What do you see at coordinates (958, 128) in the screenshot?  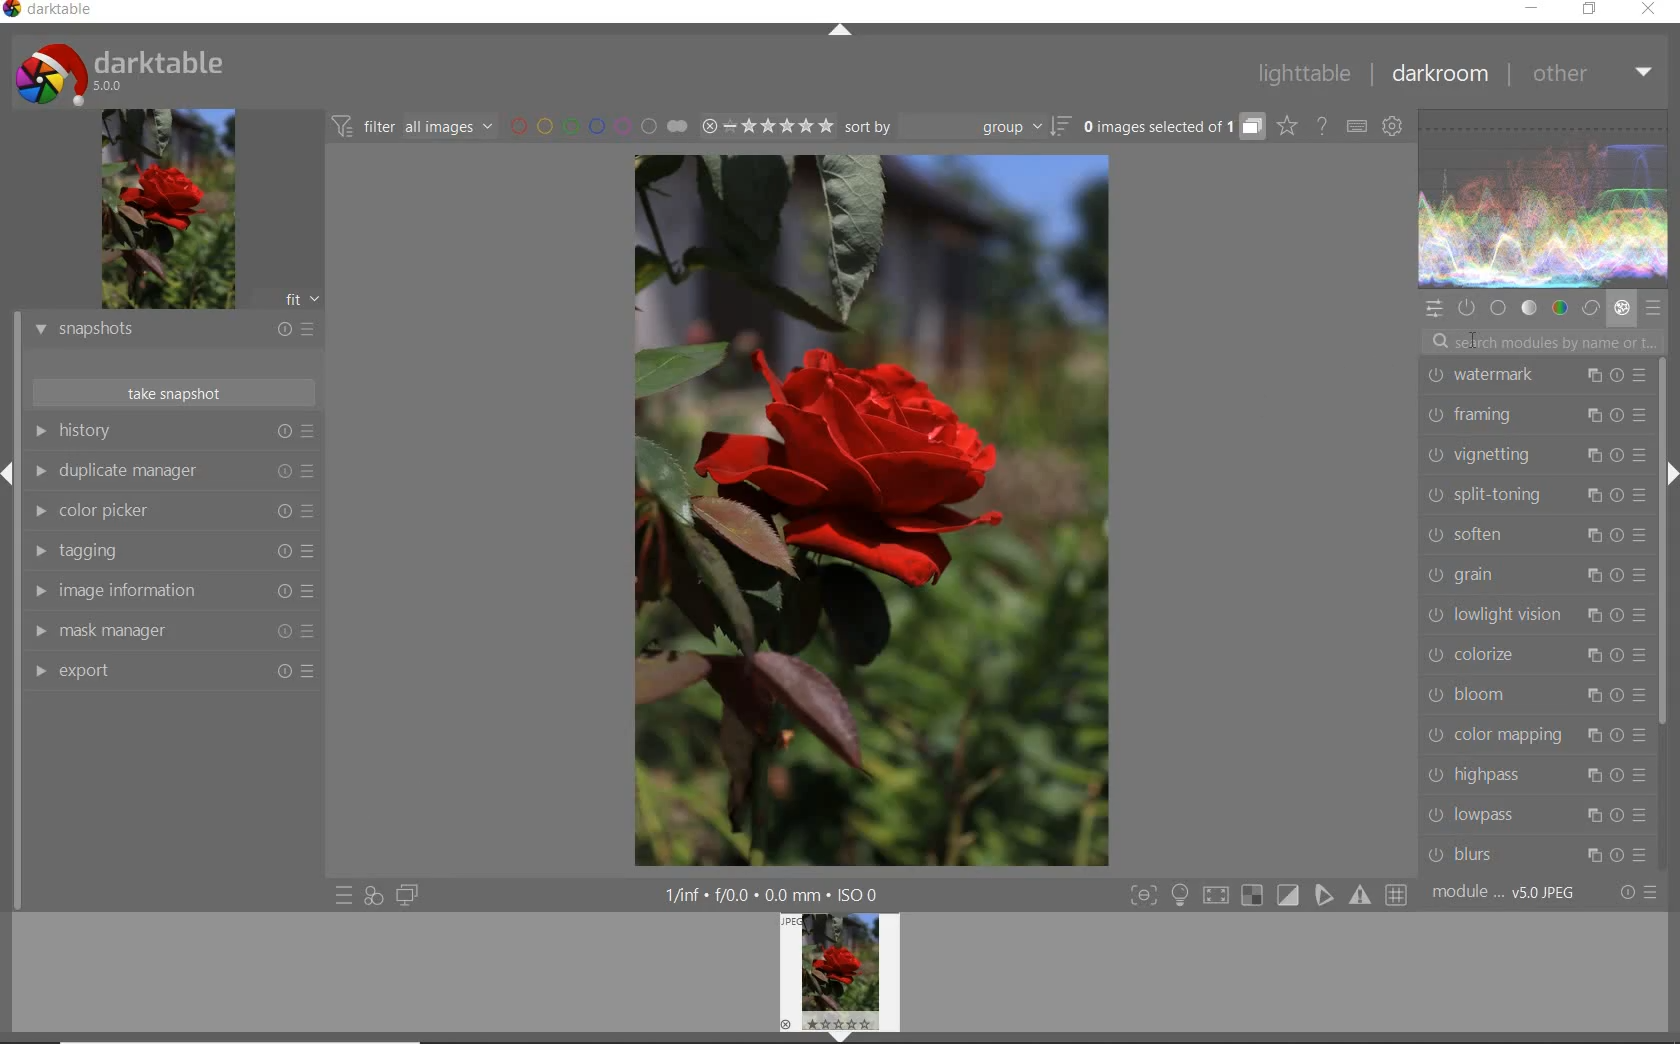 I see `sort` at bounding box center [958, 128].